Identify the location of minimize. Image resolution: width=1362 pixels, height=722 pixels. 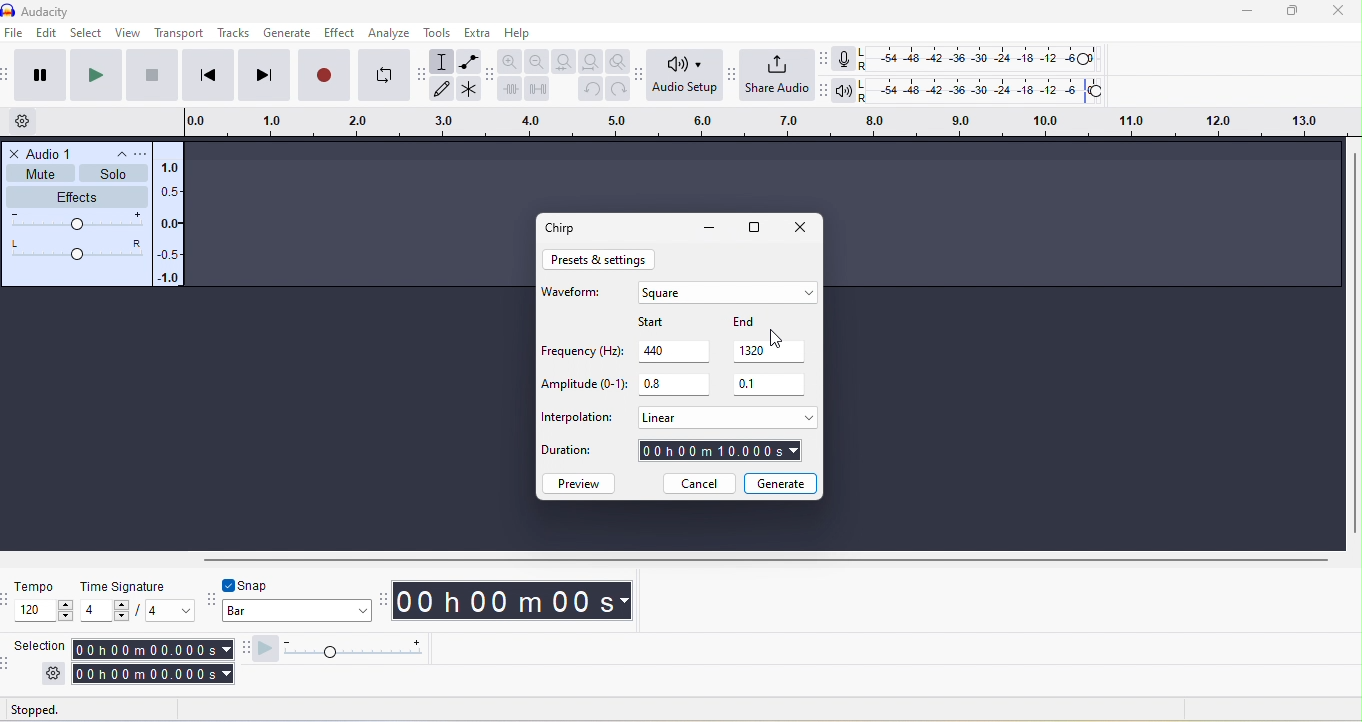
(709, 229).